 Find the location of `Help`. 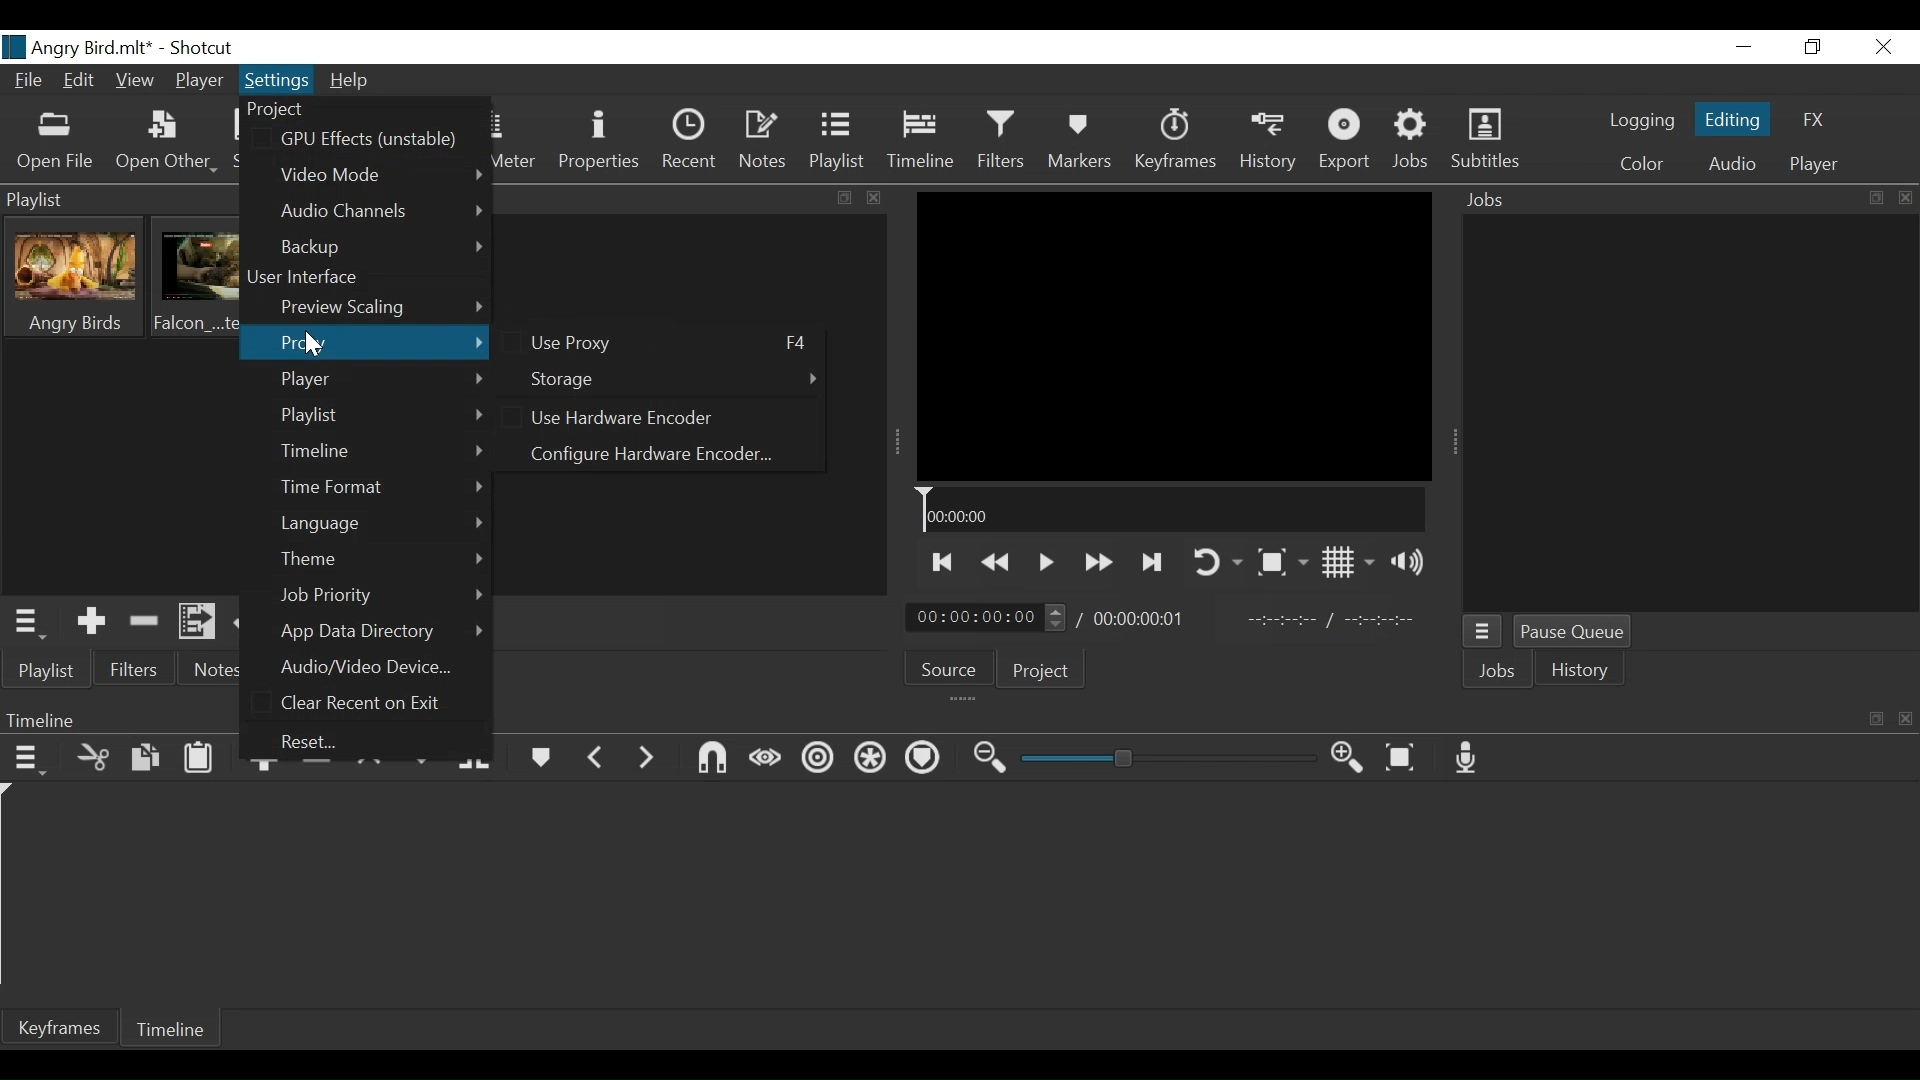

Help is located at coordinates (353, 82).